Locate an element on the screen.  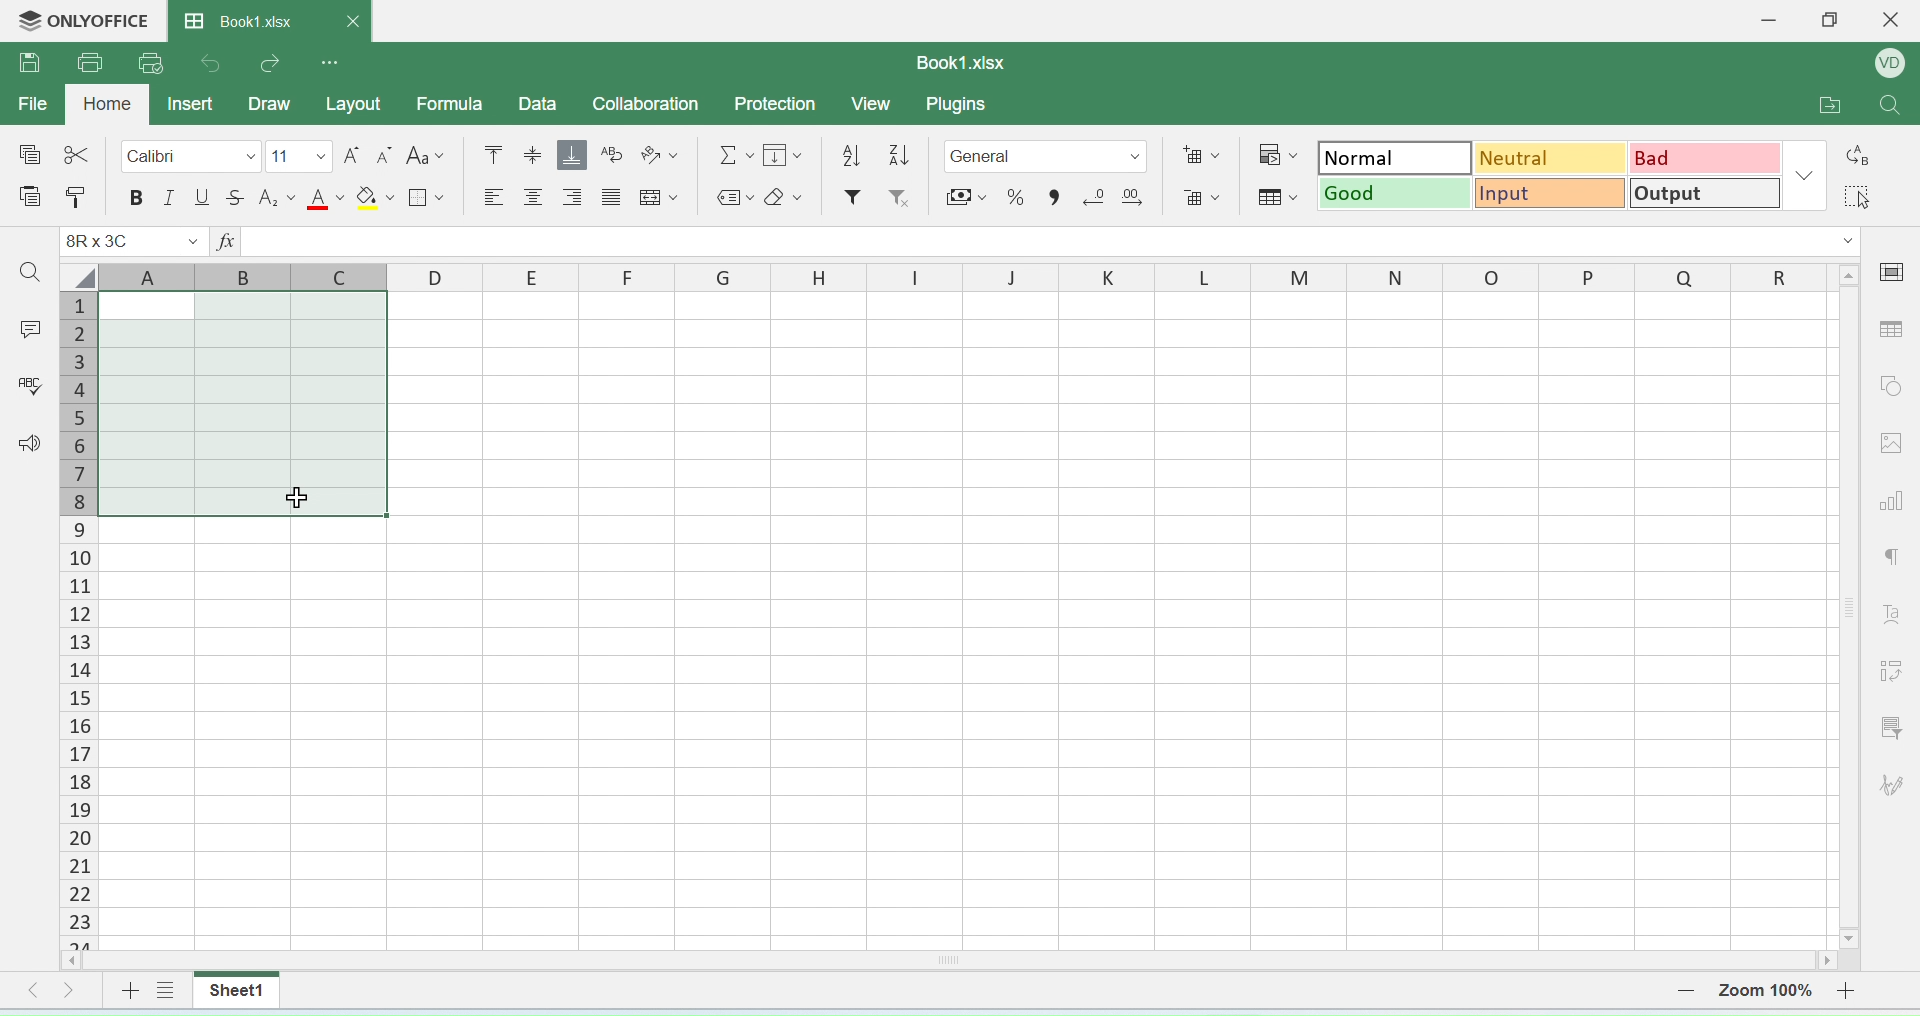
protection is located at coordinates (772, 104).